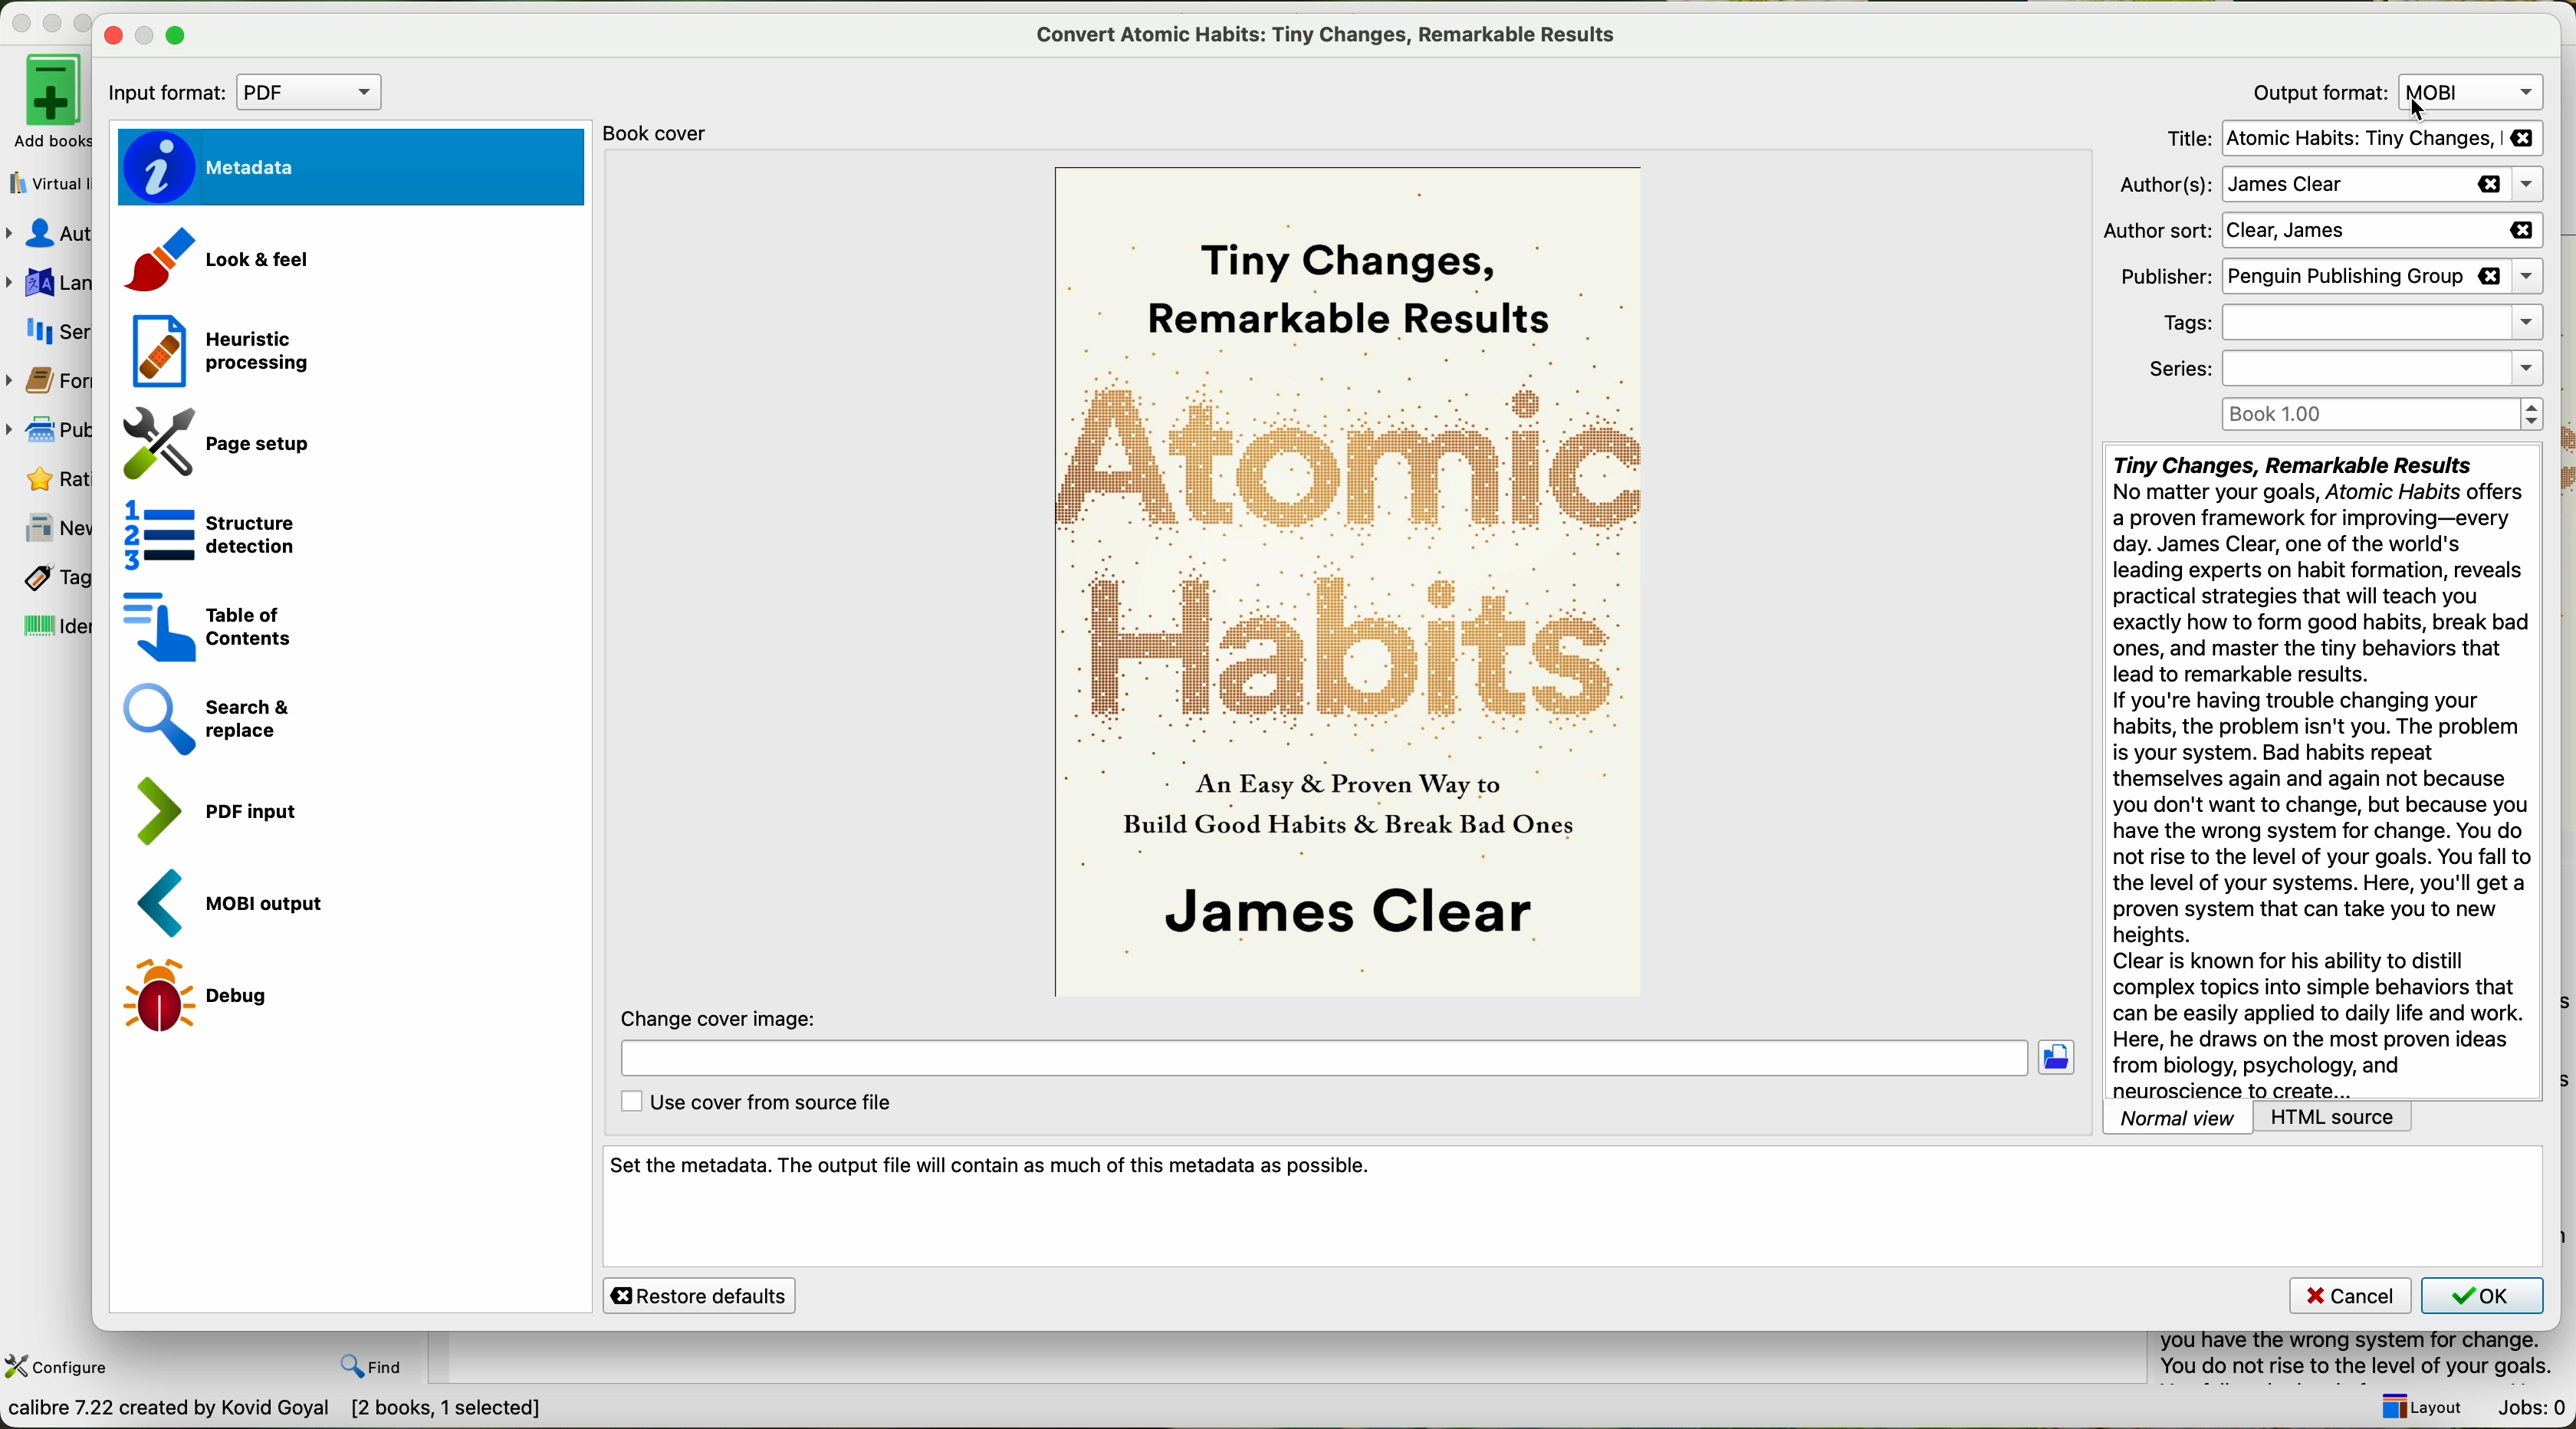 This screenshot has height=1429, width=2576. Describe the element at coordinates (1352, 582) in the screenshot. I see `book cover` at that location.